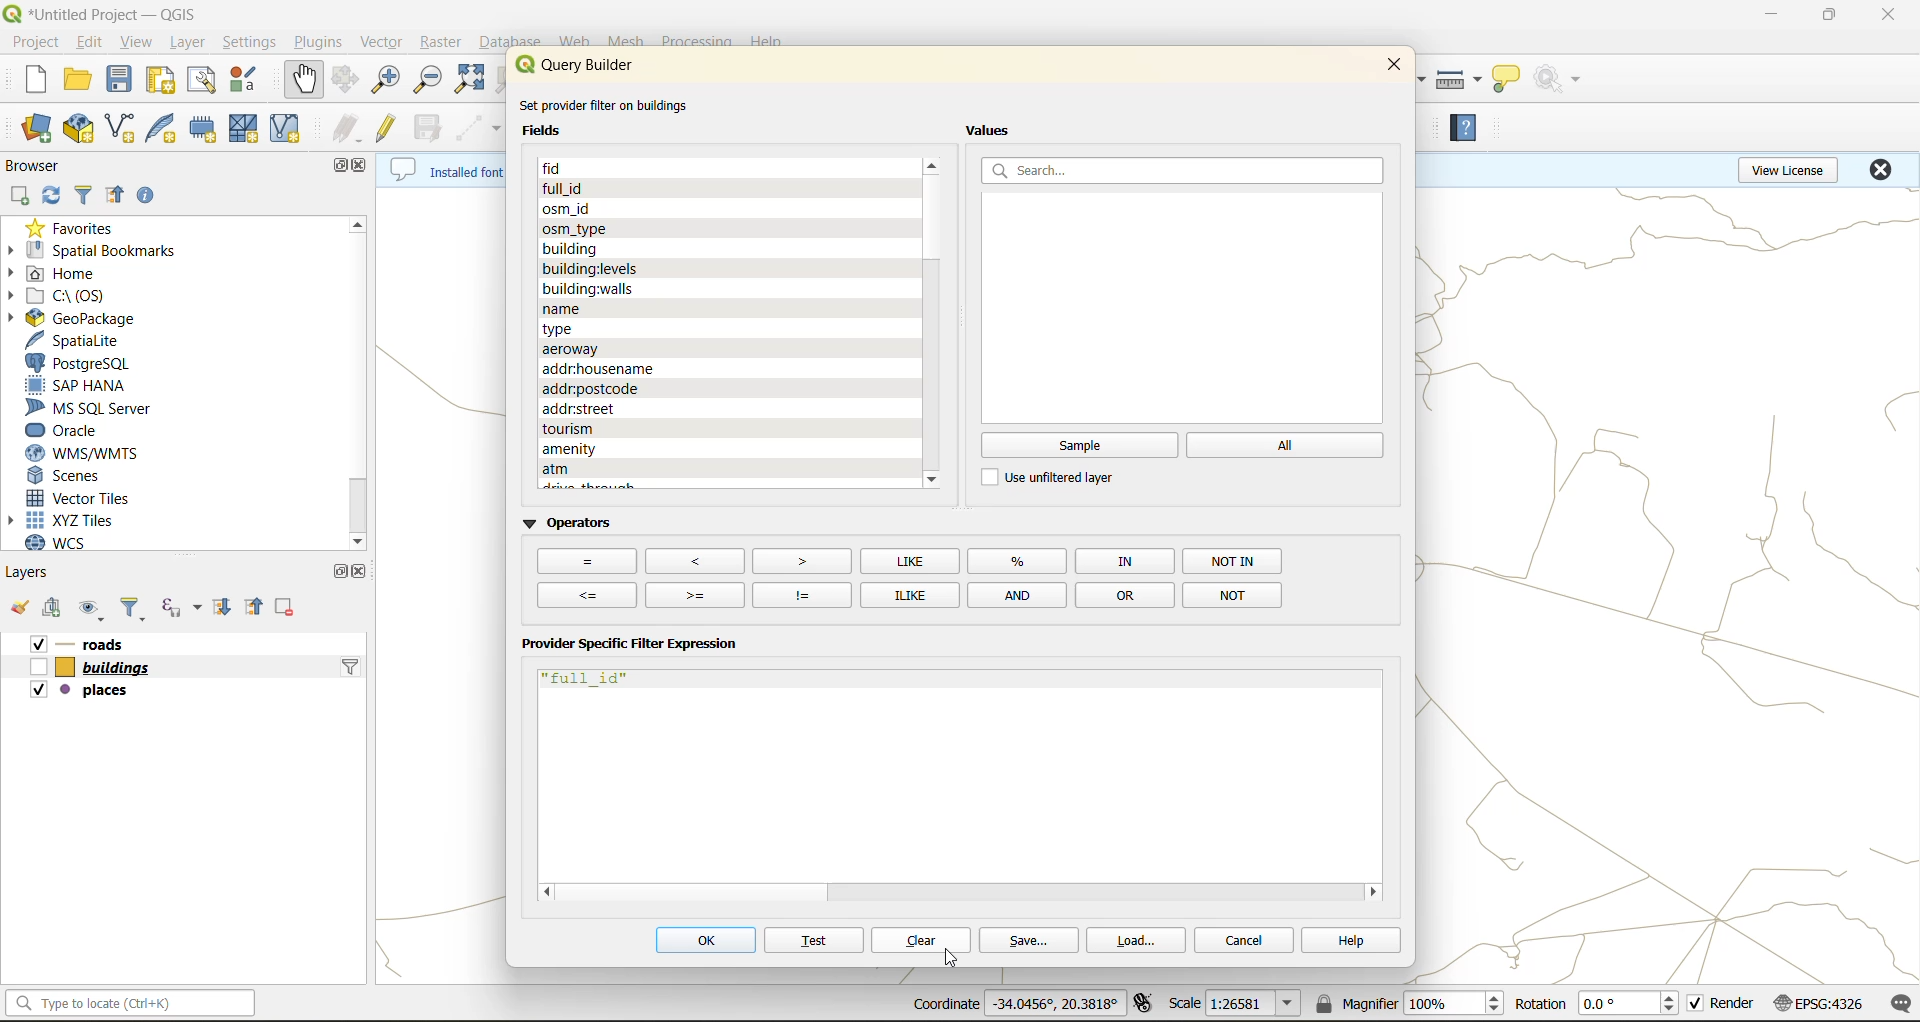  What do you see at coordinates (73, 81) in the screenshot?
I see `open` at bounding box center [73, 81].